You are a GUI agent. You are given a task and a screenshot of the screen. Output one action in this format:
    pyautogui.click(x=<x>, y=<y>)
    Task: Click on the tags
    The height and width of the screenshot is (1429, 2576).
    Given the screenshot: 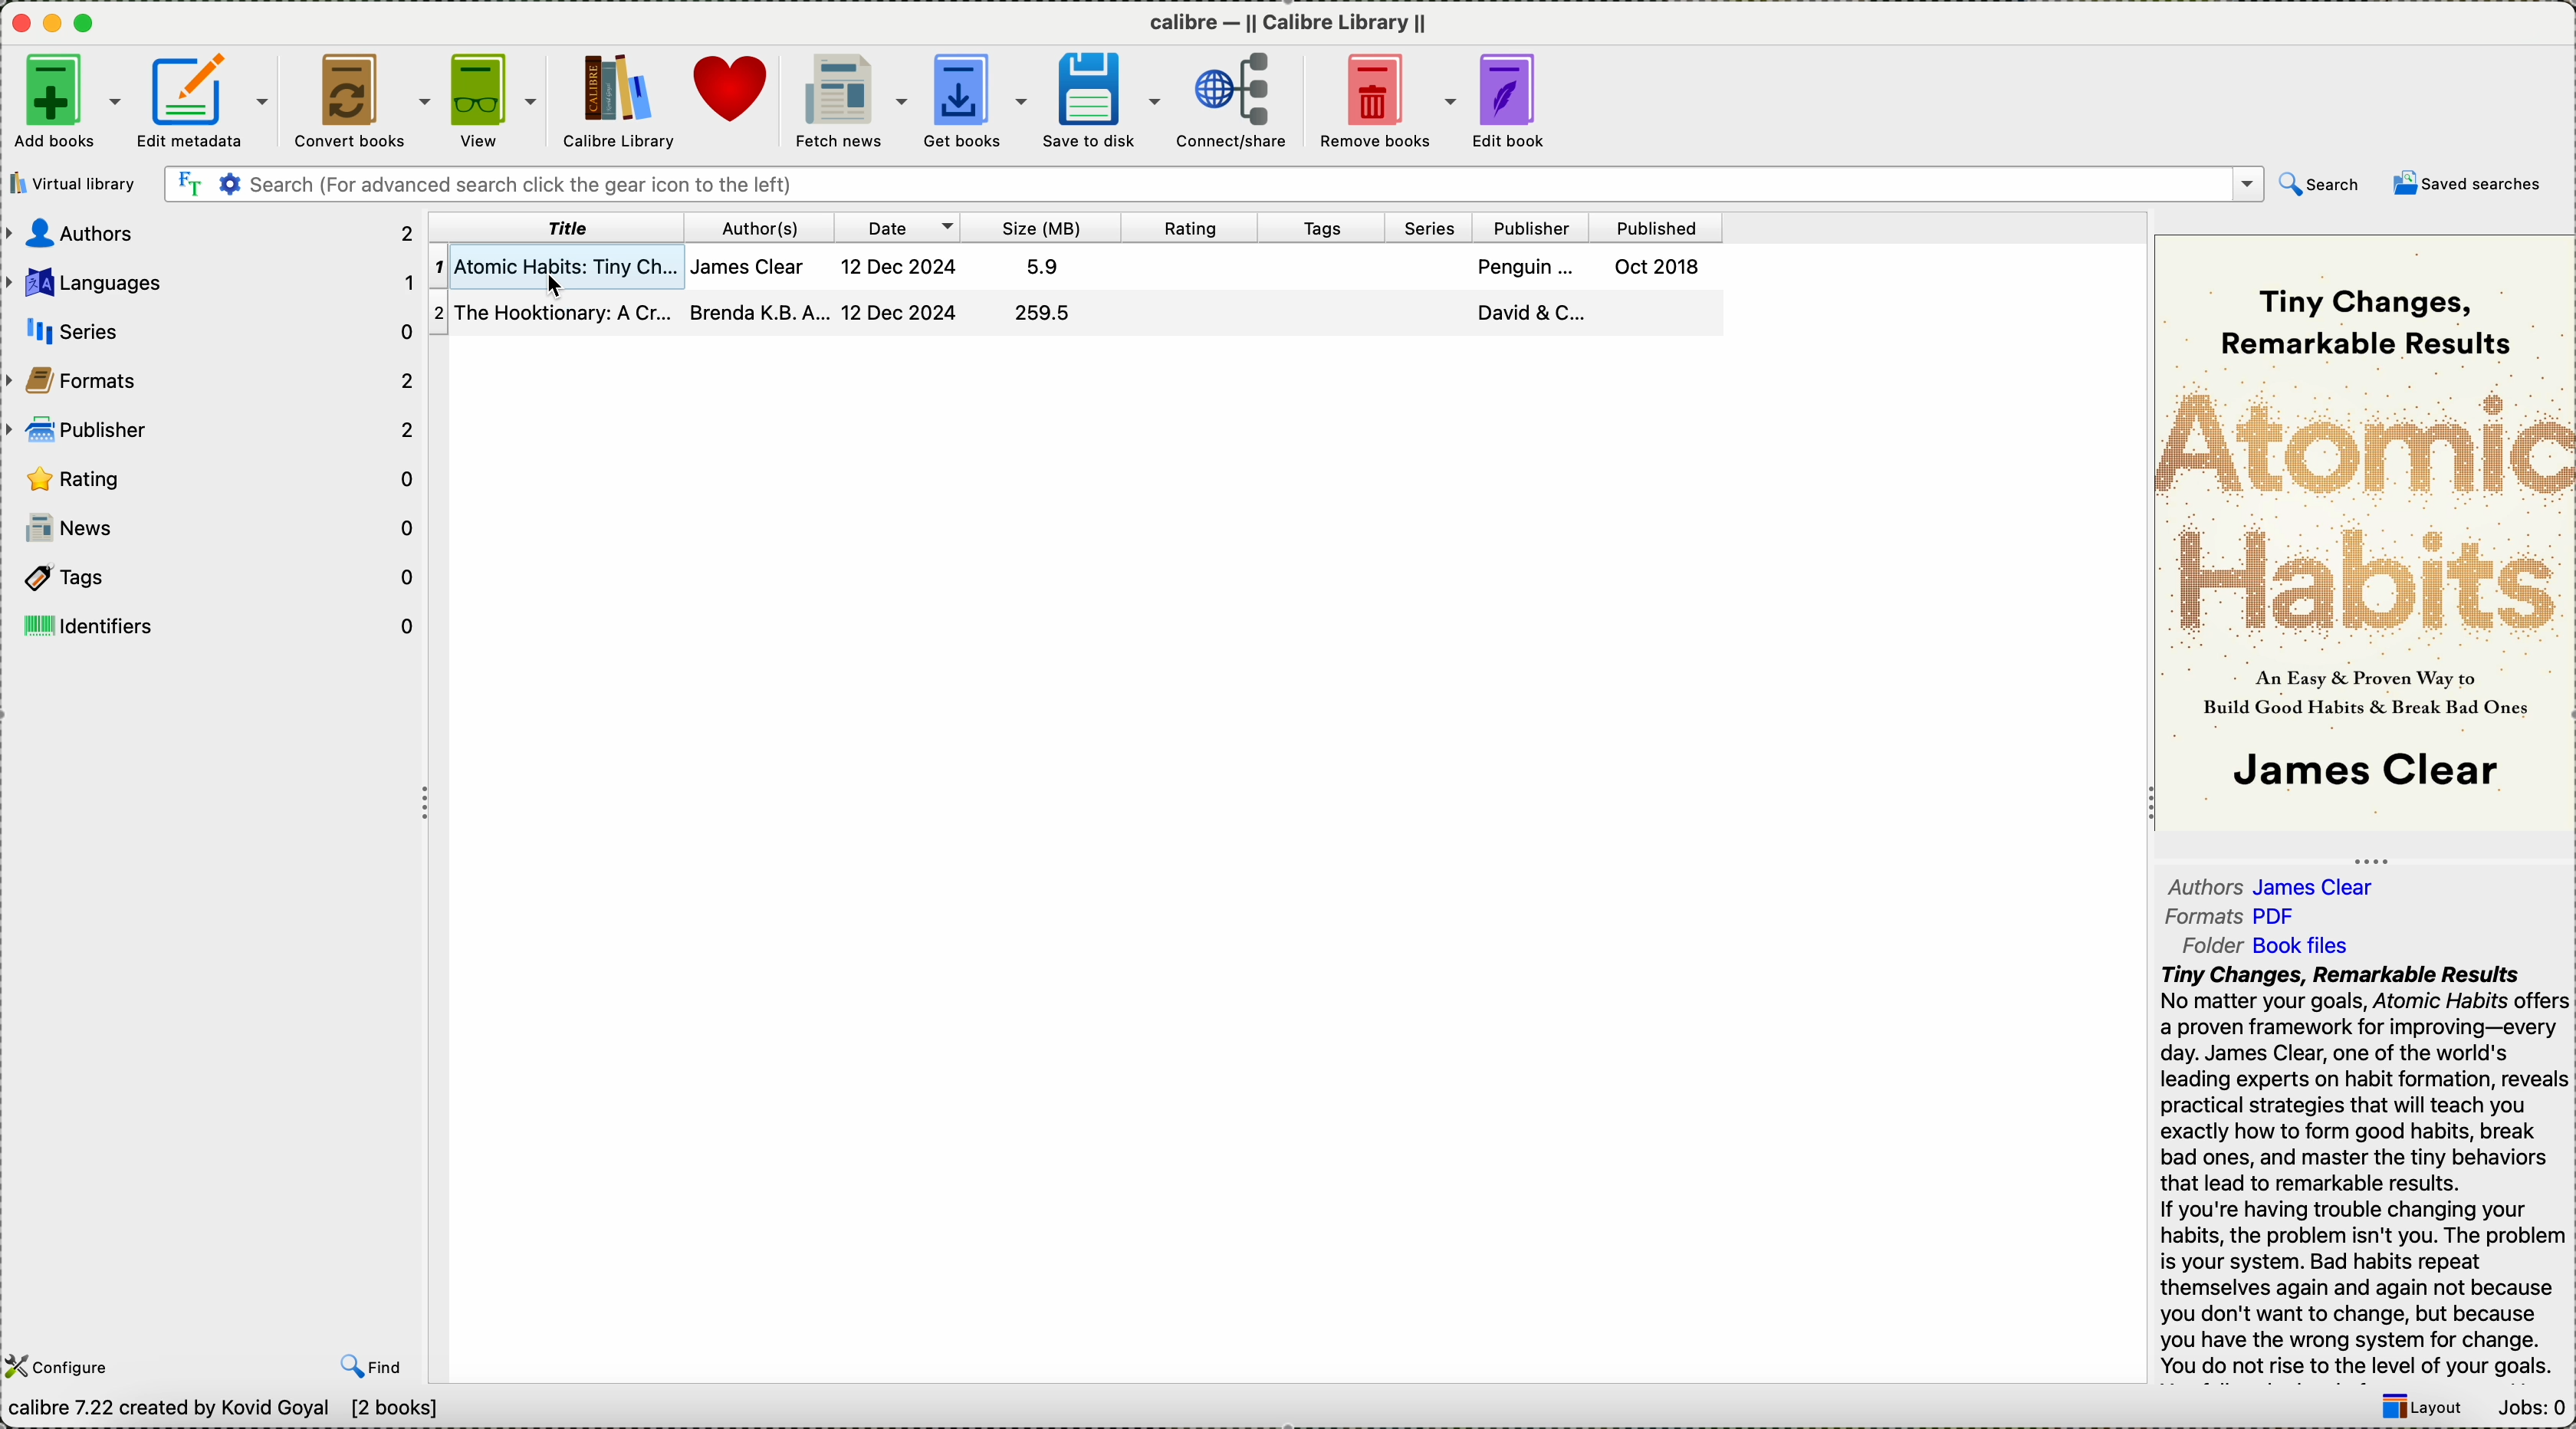 What is the action you would take?
    pyautogui.click(x=1321, y=227)
    